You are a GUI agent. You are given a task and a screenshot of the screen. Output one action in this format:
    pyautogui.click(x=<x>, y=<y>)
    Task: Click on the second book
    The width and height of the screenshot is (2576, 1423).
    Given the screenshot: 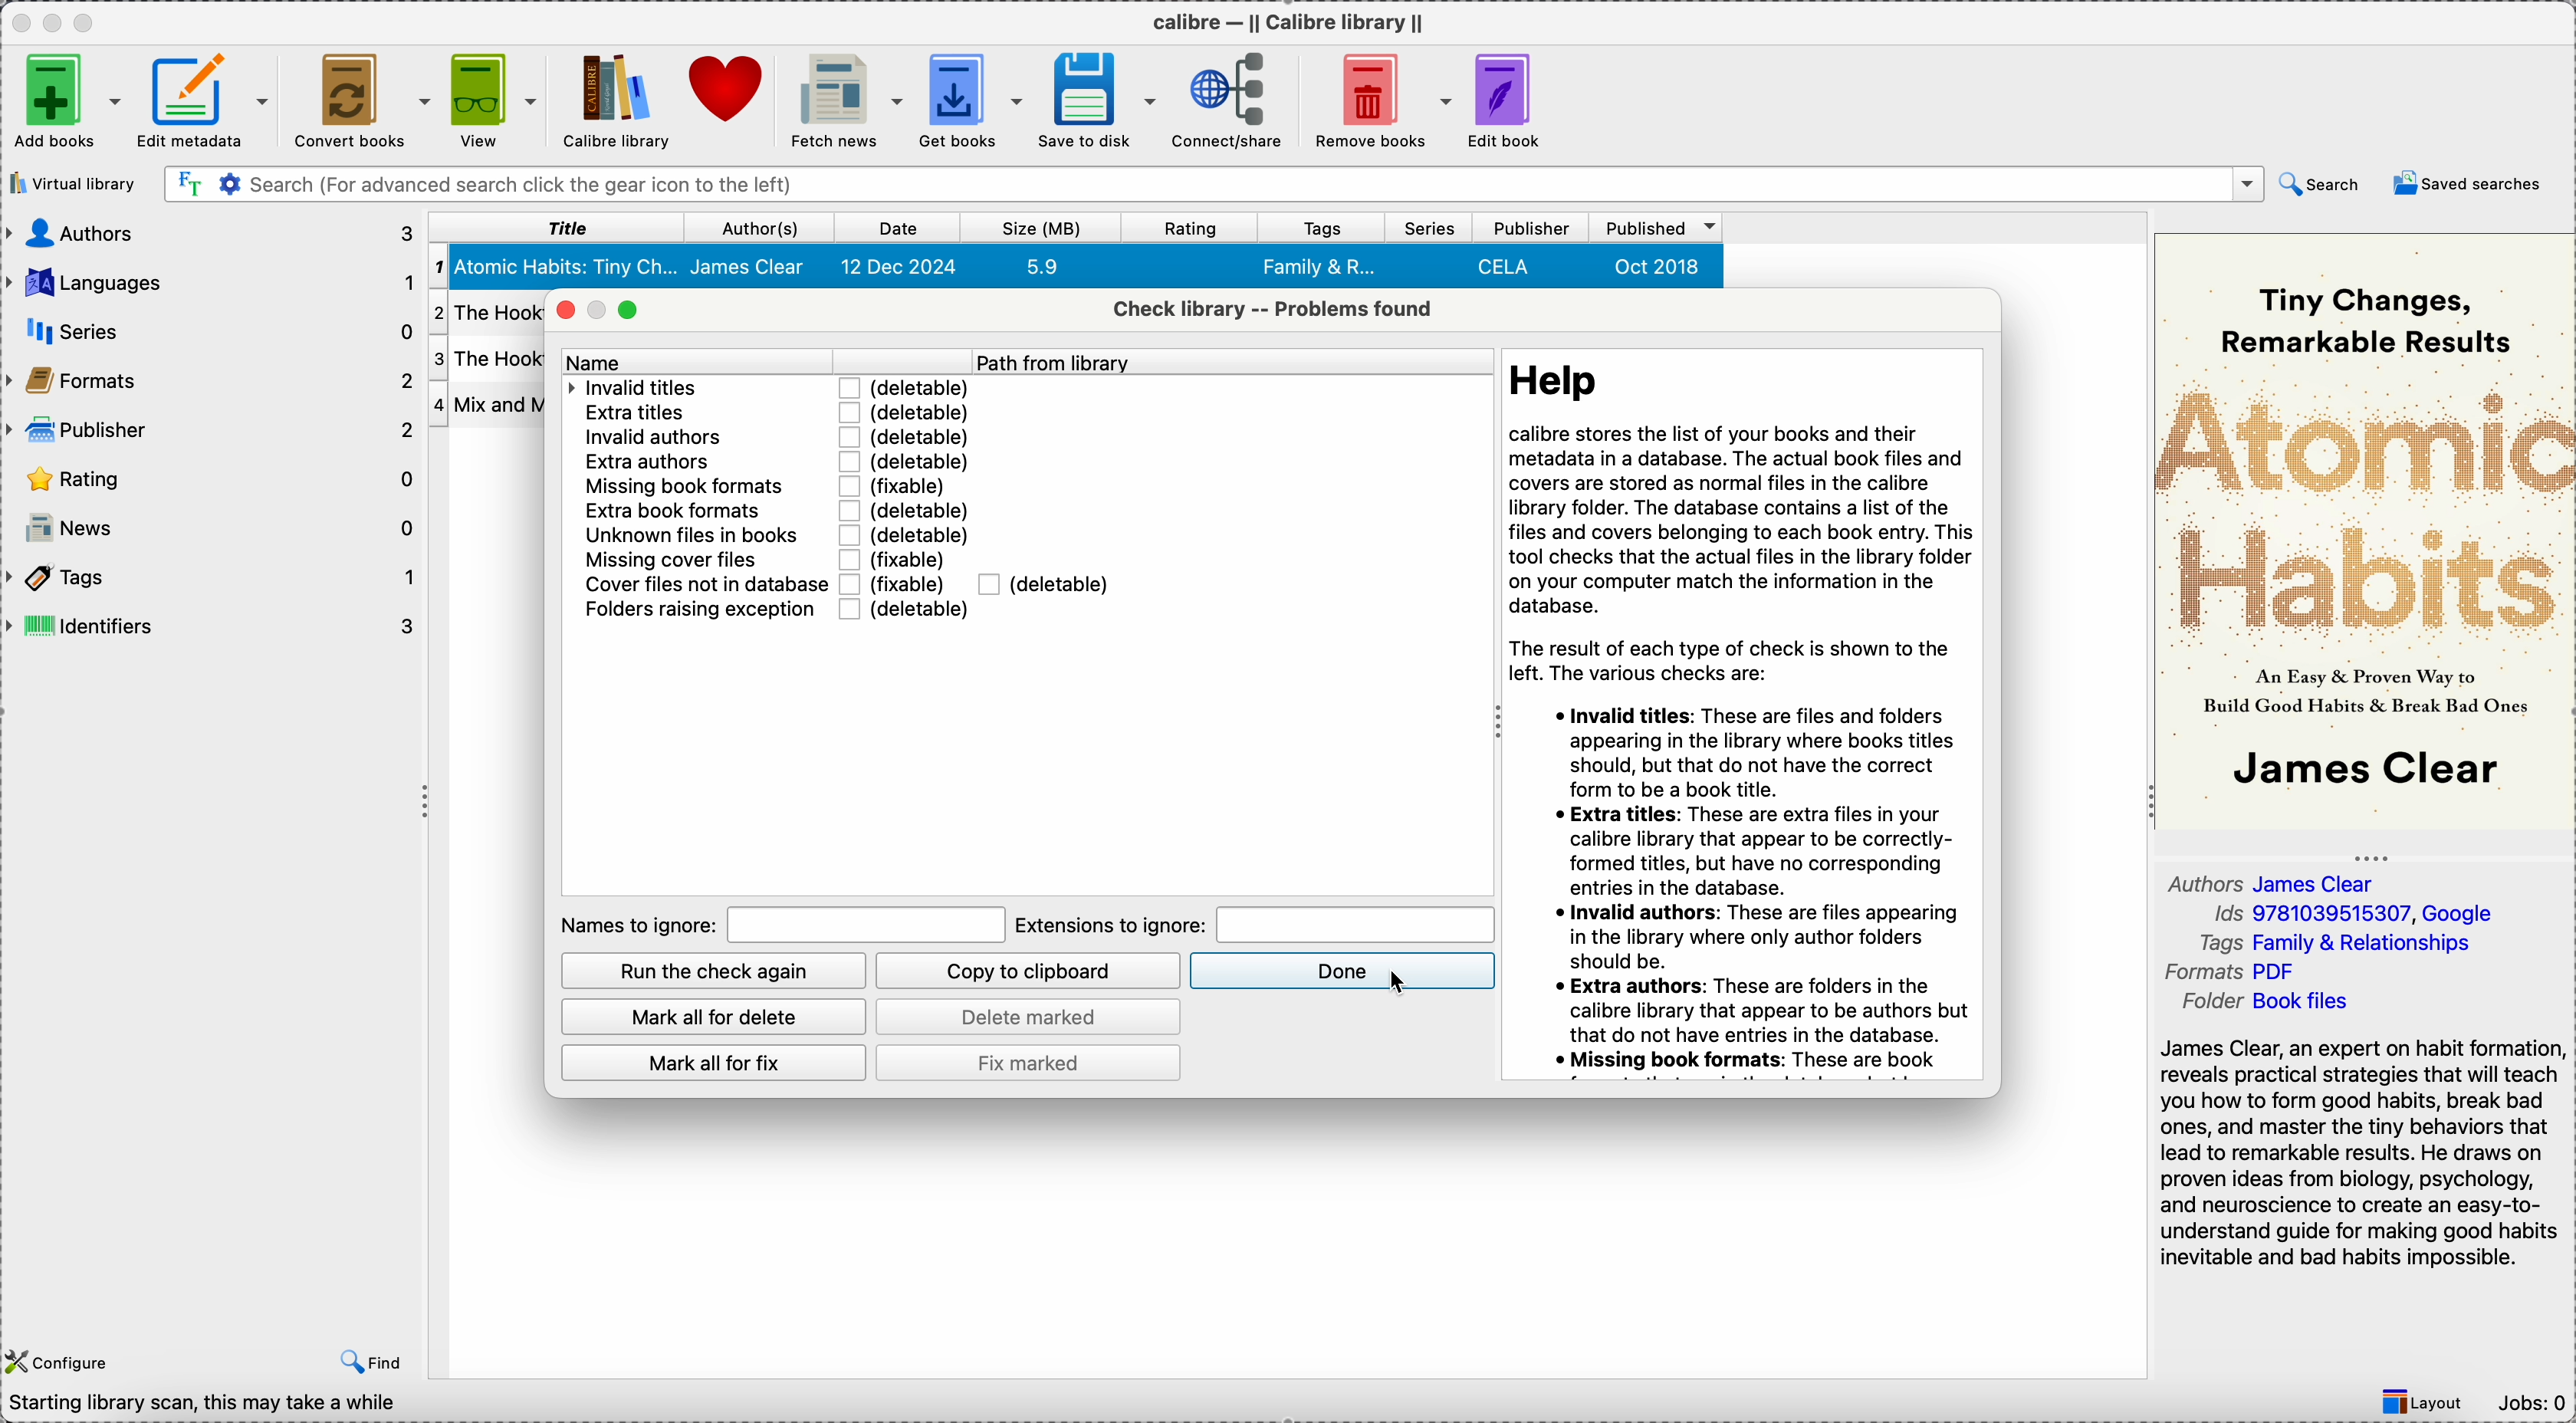 What is the action you would take?
    pyautogui.click(x=478, y=317)
    